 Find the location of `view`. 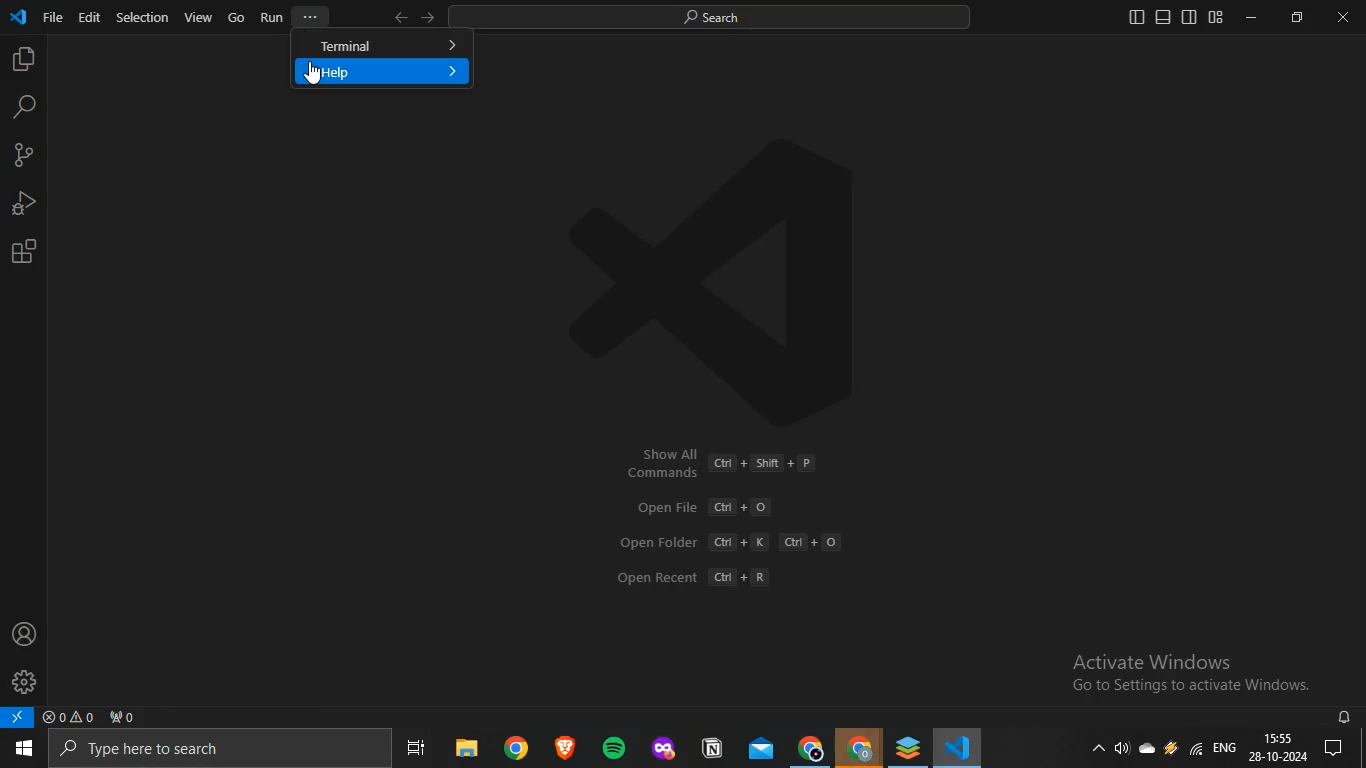

view is located at coordinates (198, 17).